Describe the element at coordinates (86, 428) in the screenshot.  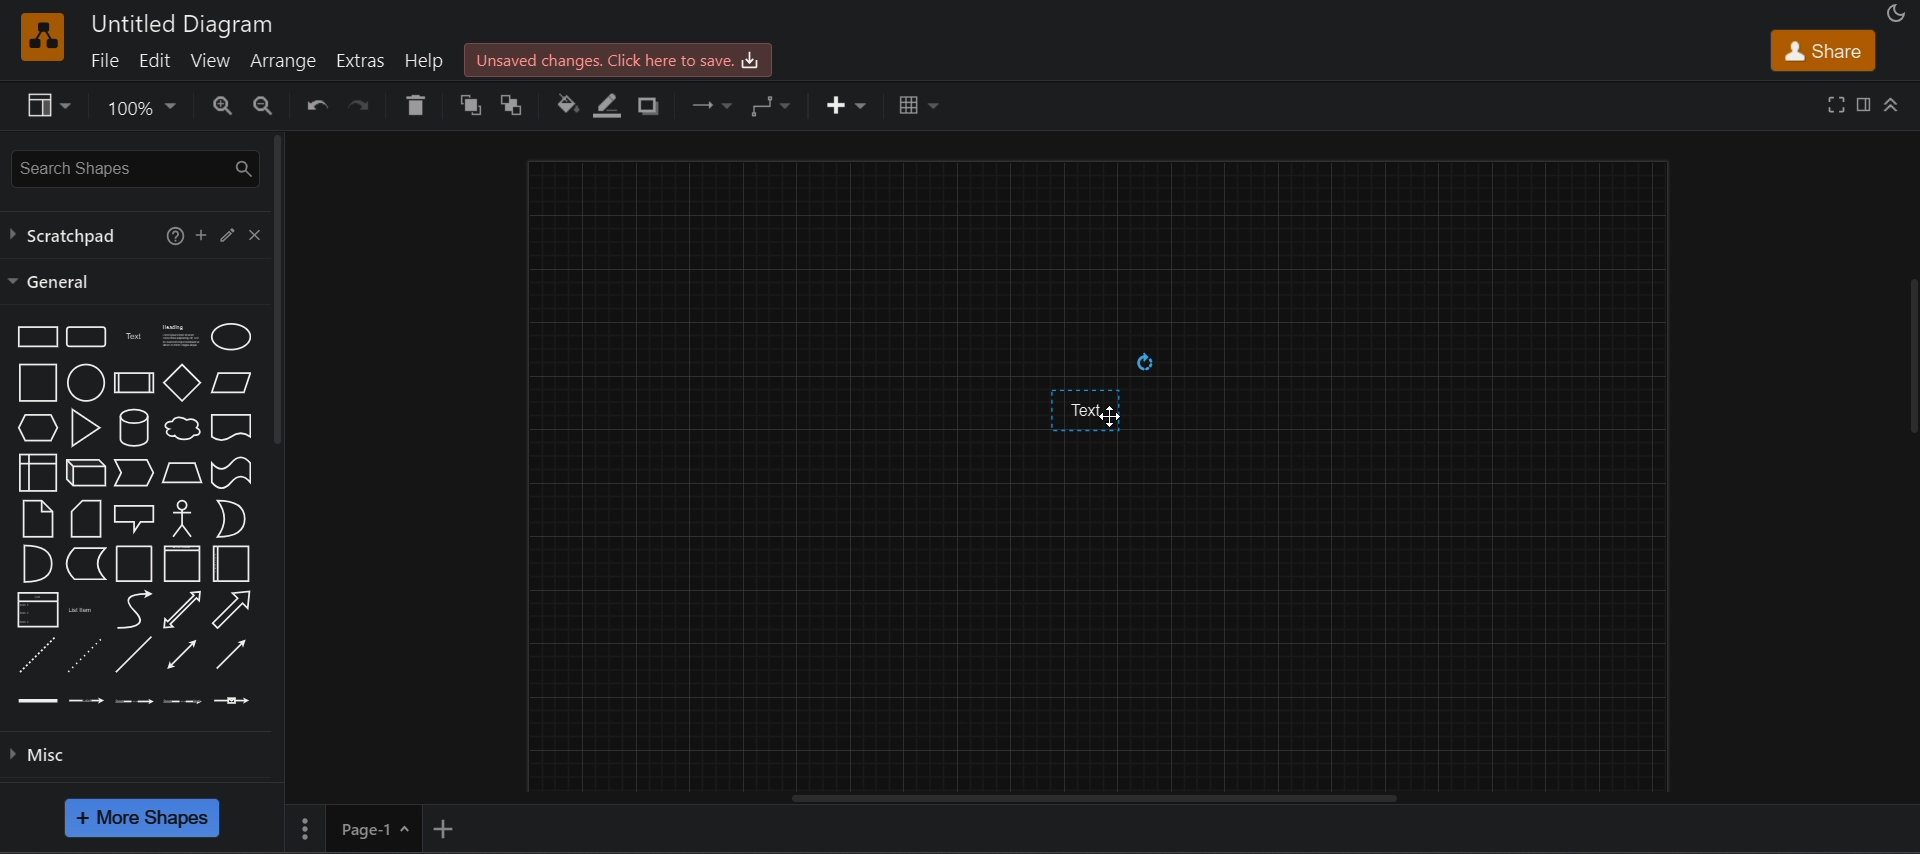
I see `Triangle` at that location.